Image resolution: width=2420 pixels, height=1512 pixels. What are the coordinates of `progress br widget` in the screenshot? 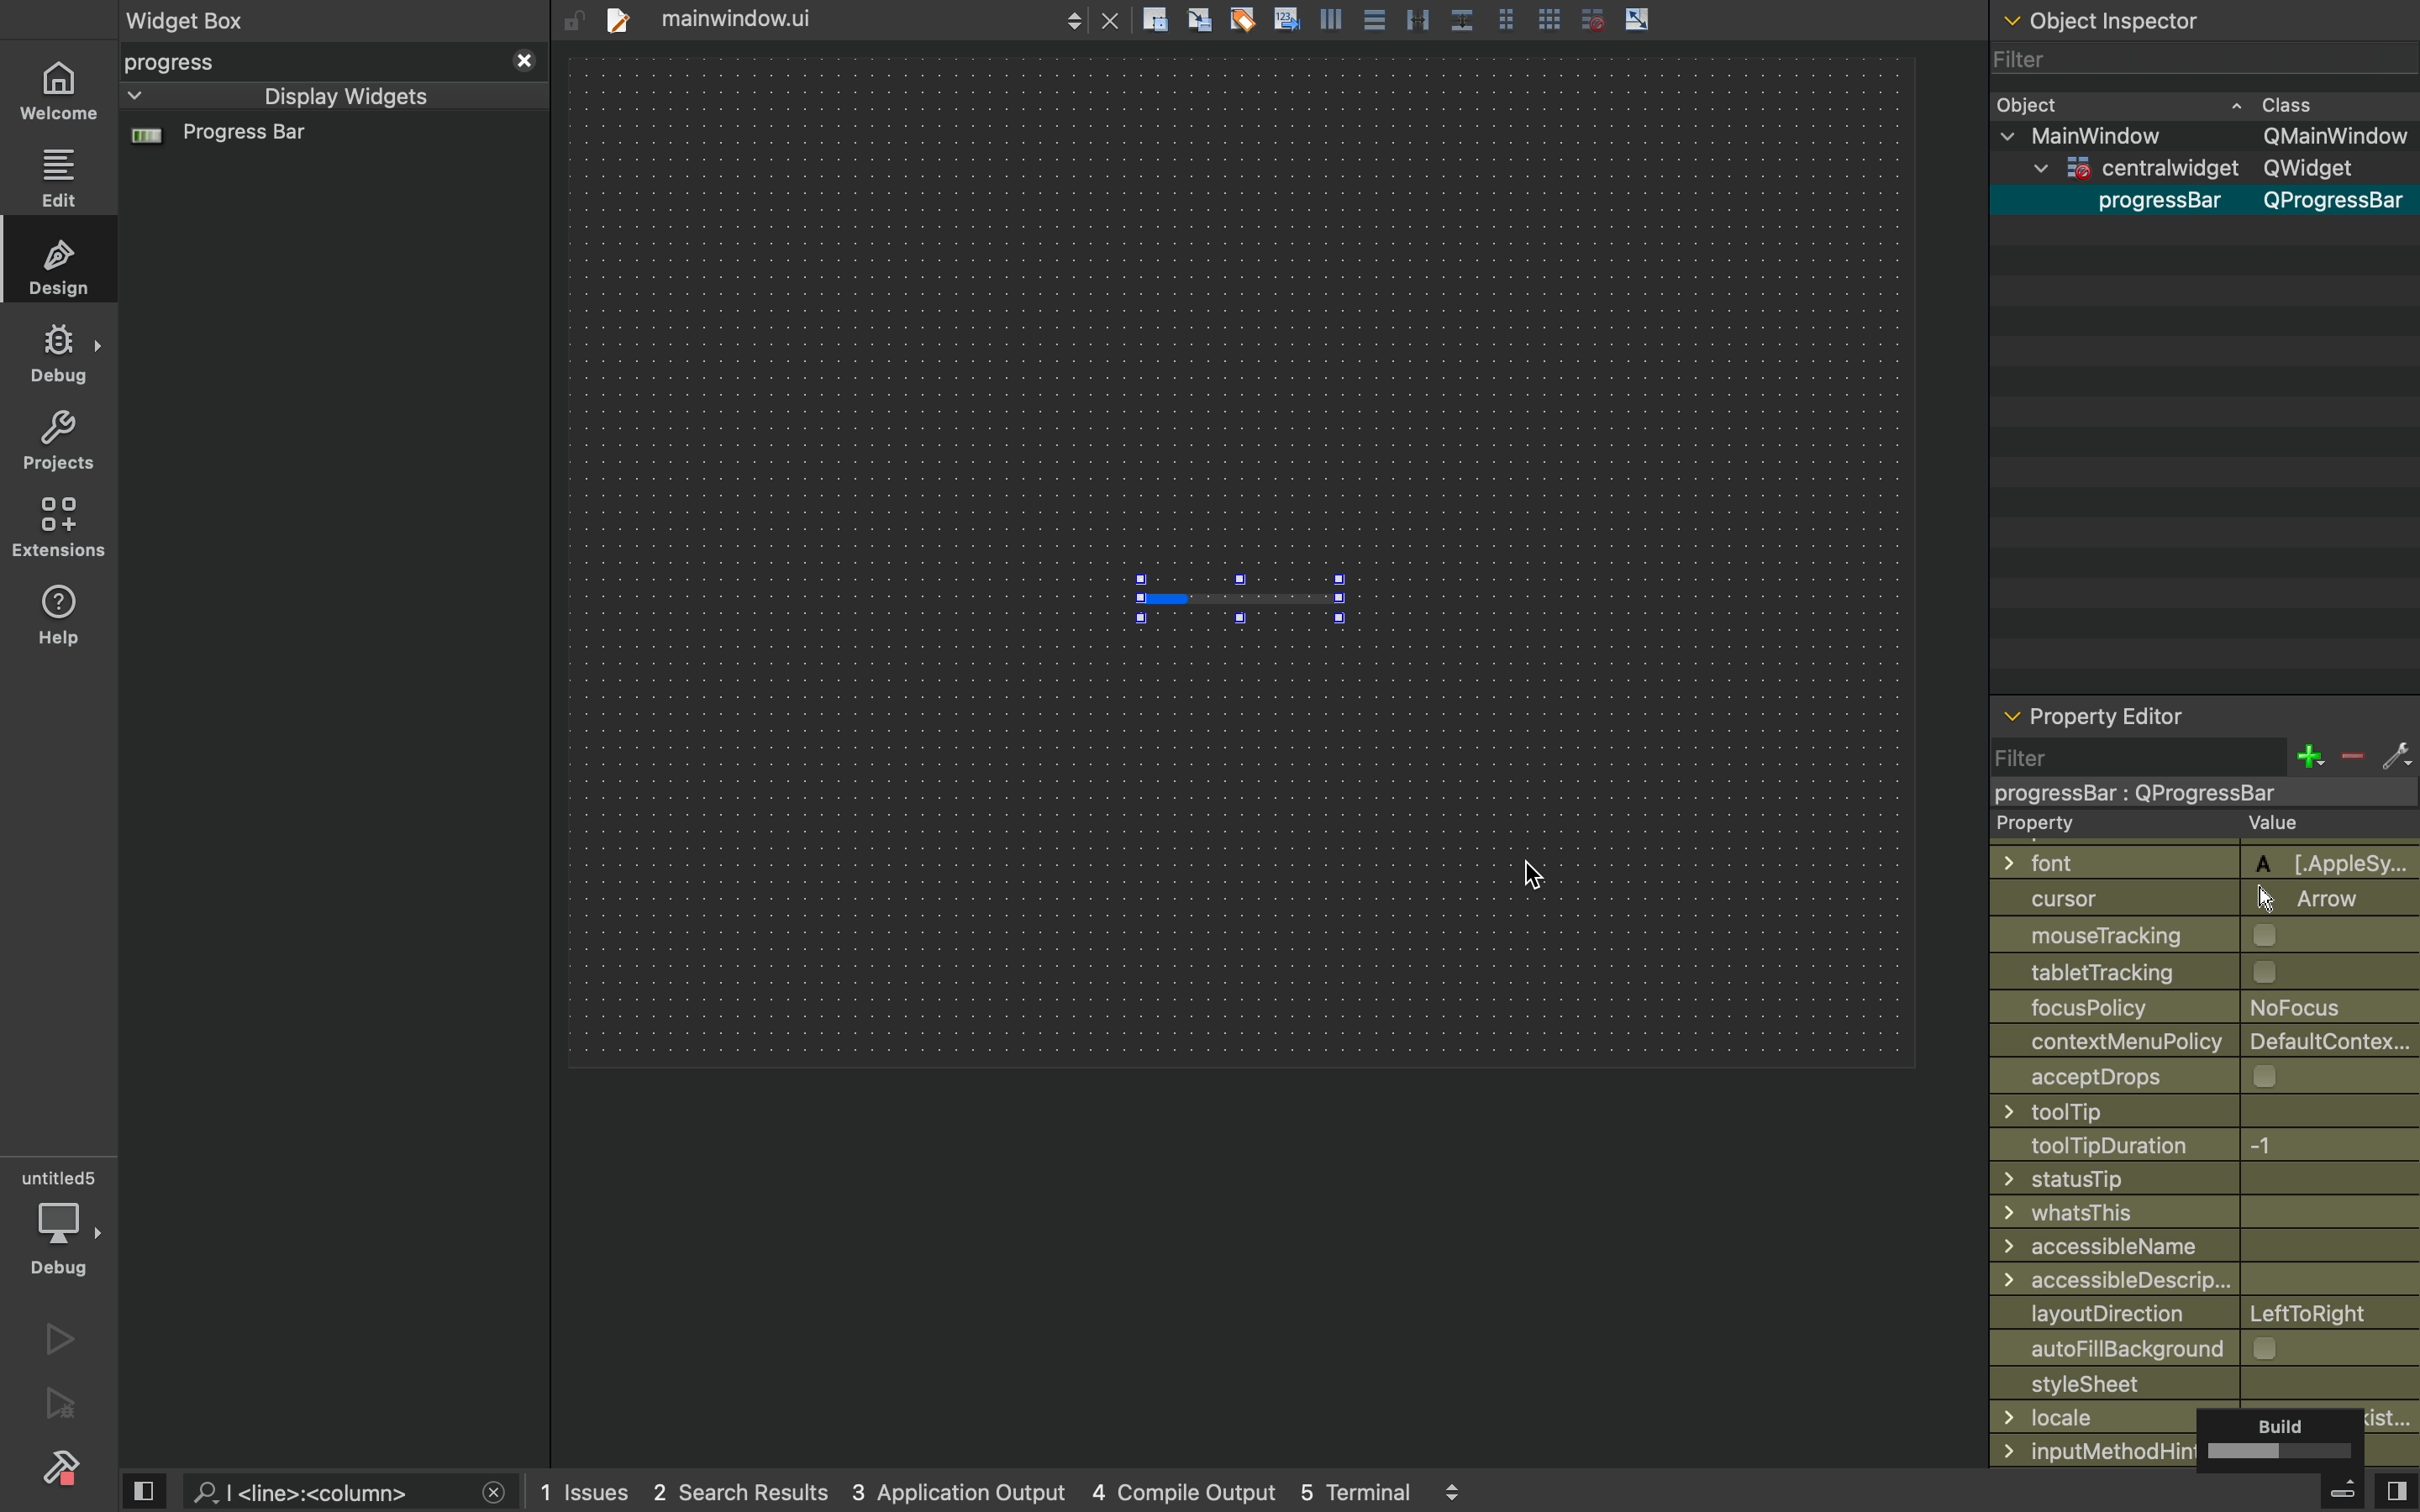 It's located at (327, 144).